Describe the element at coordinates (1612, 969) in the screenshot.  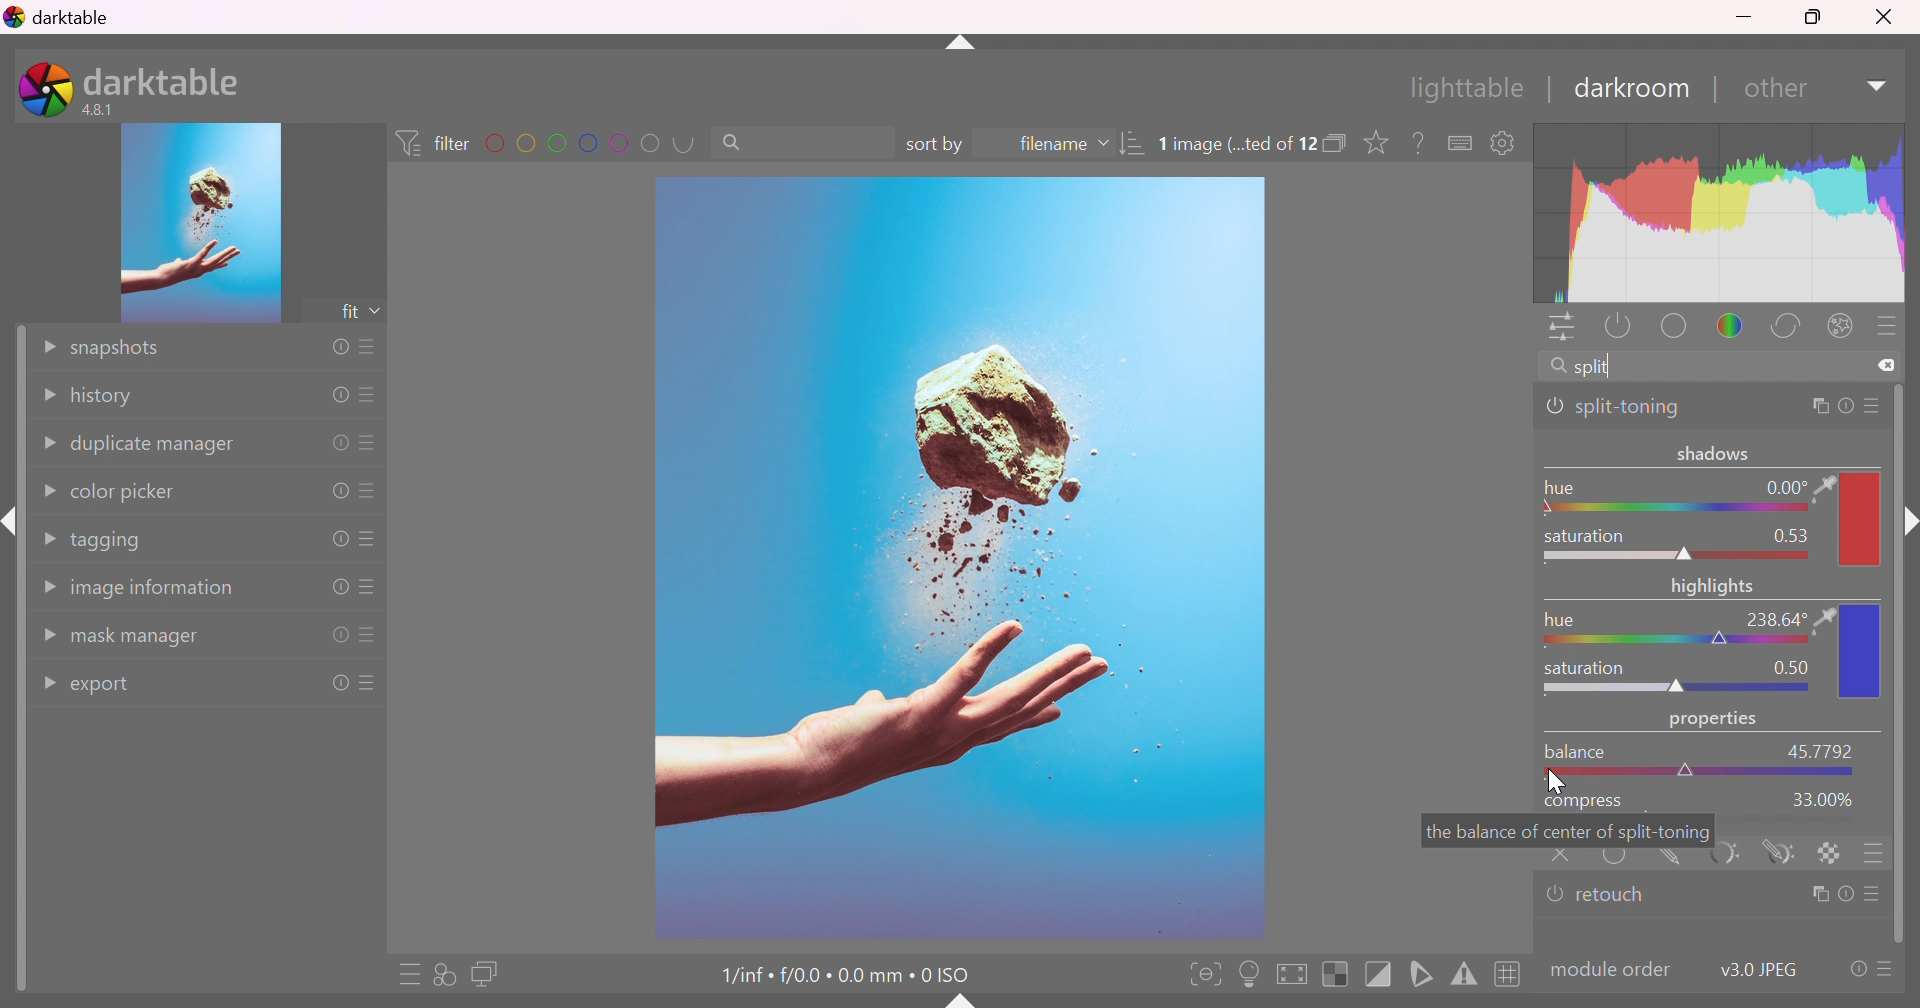
I see `modulecolor` at that location.